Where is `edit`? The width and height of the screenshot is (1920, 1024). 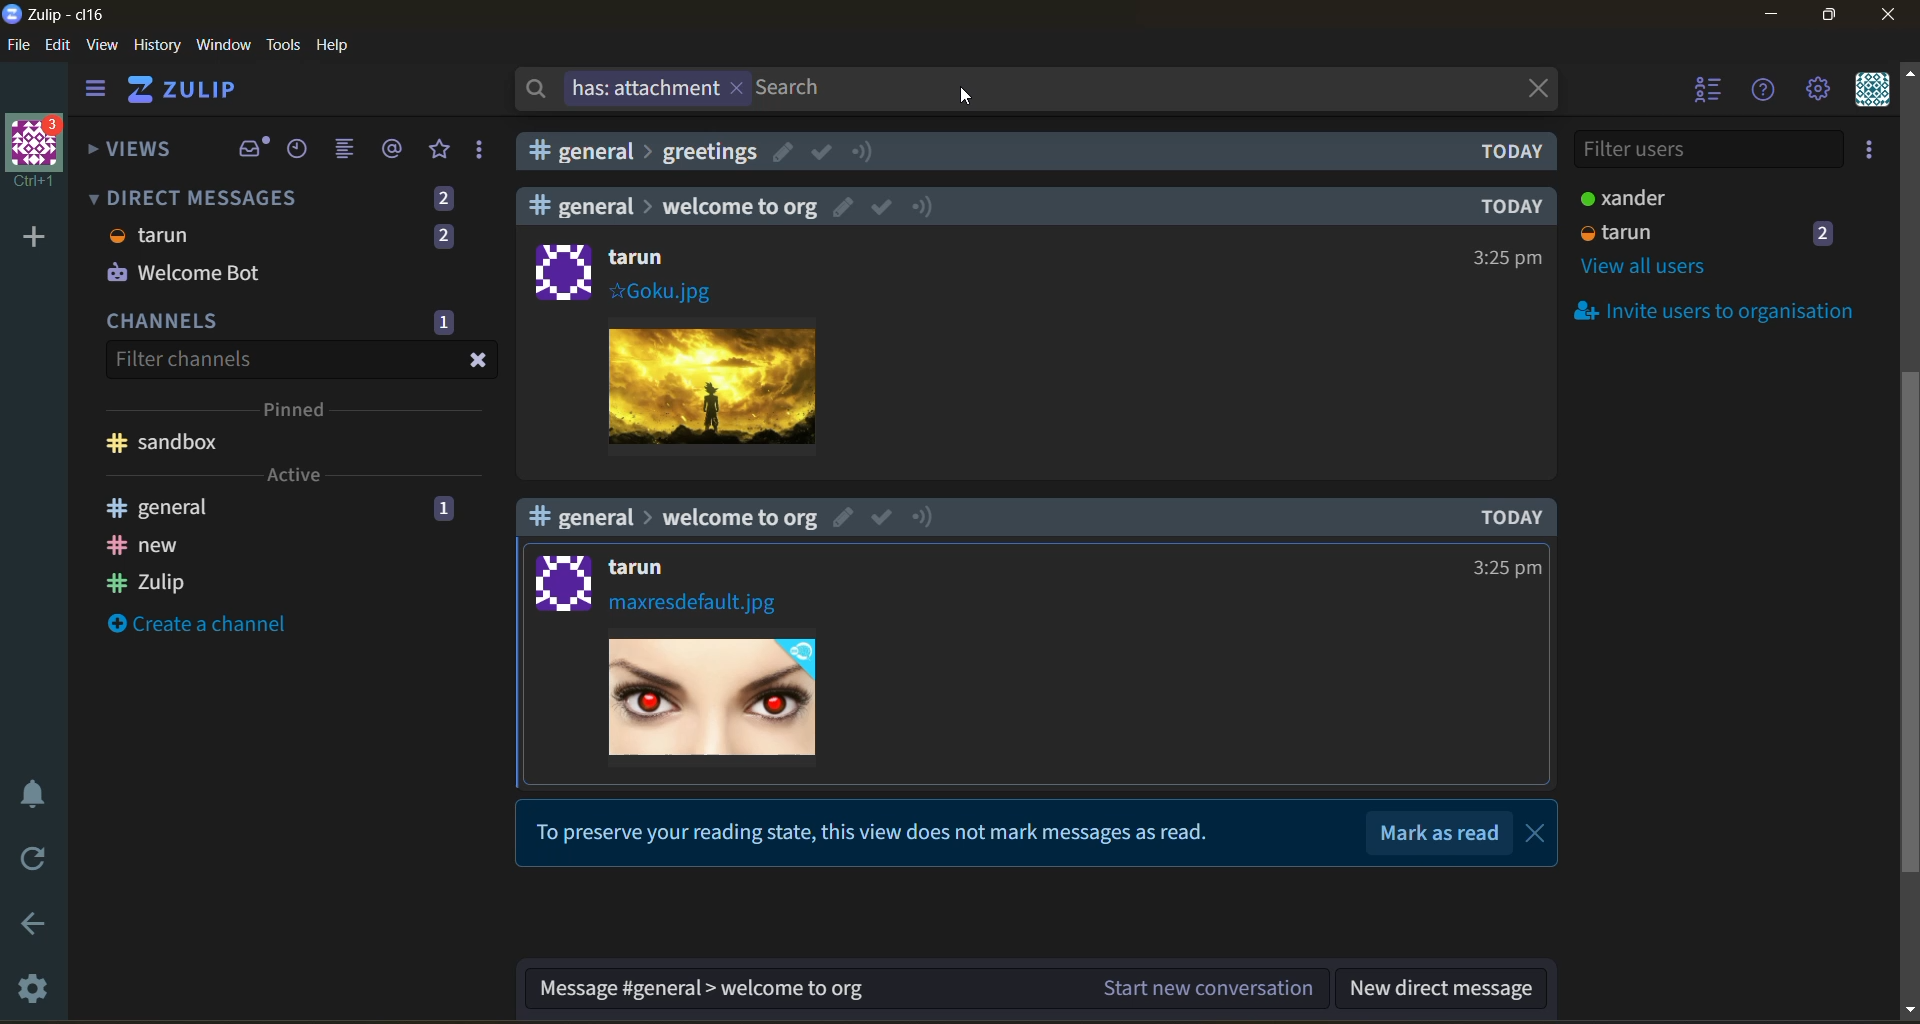 edit is located at coordinates (59, 46).